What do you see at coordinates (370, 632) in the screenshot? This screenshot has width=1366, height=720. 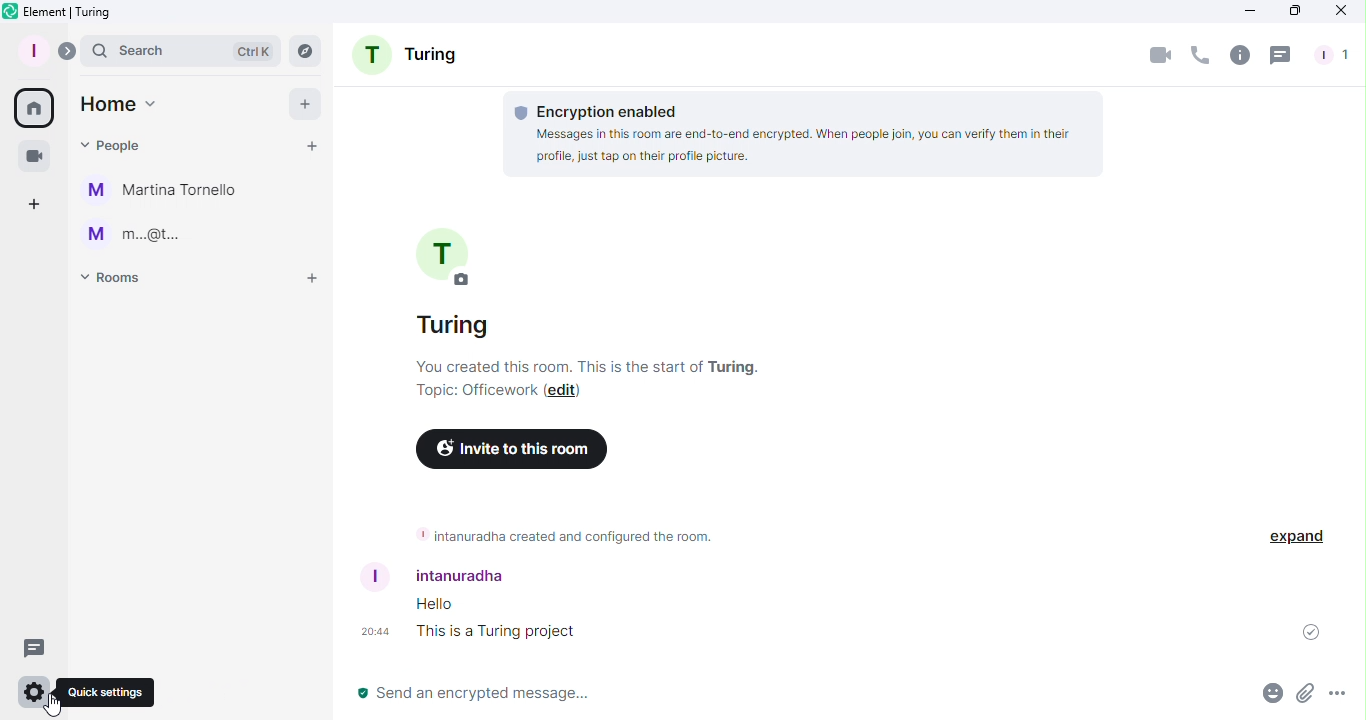 I see `20:44` at bounding box center [370, 632].